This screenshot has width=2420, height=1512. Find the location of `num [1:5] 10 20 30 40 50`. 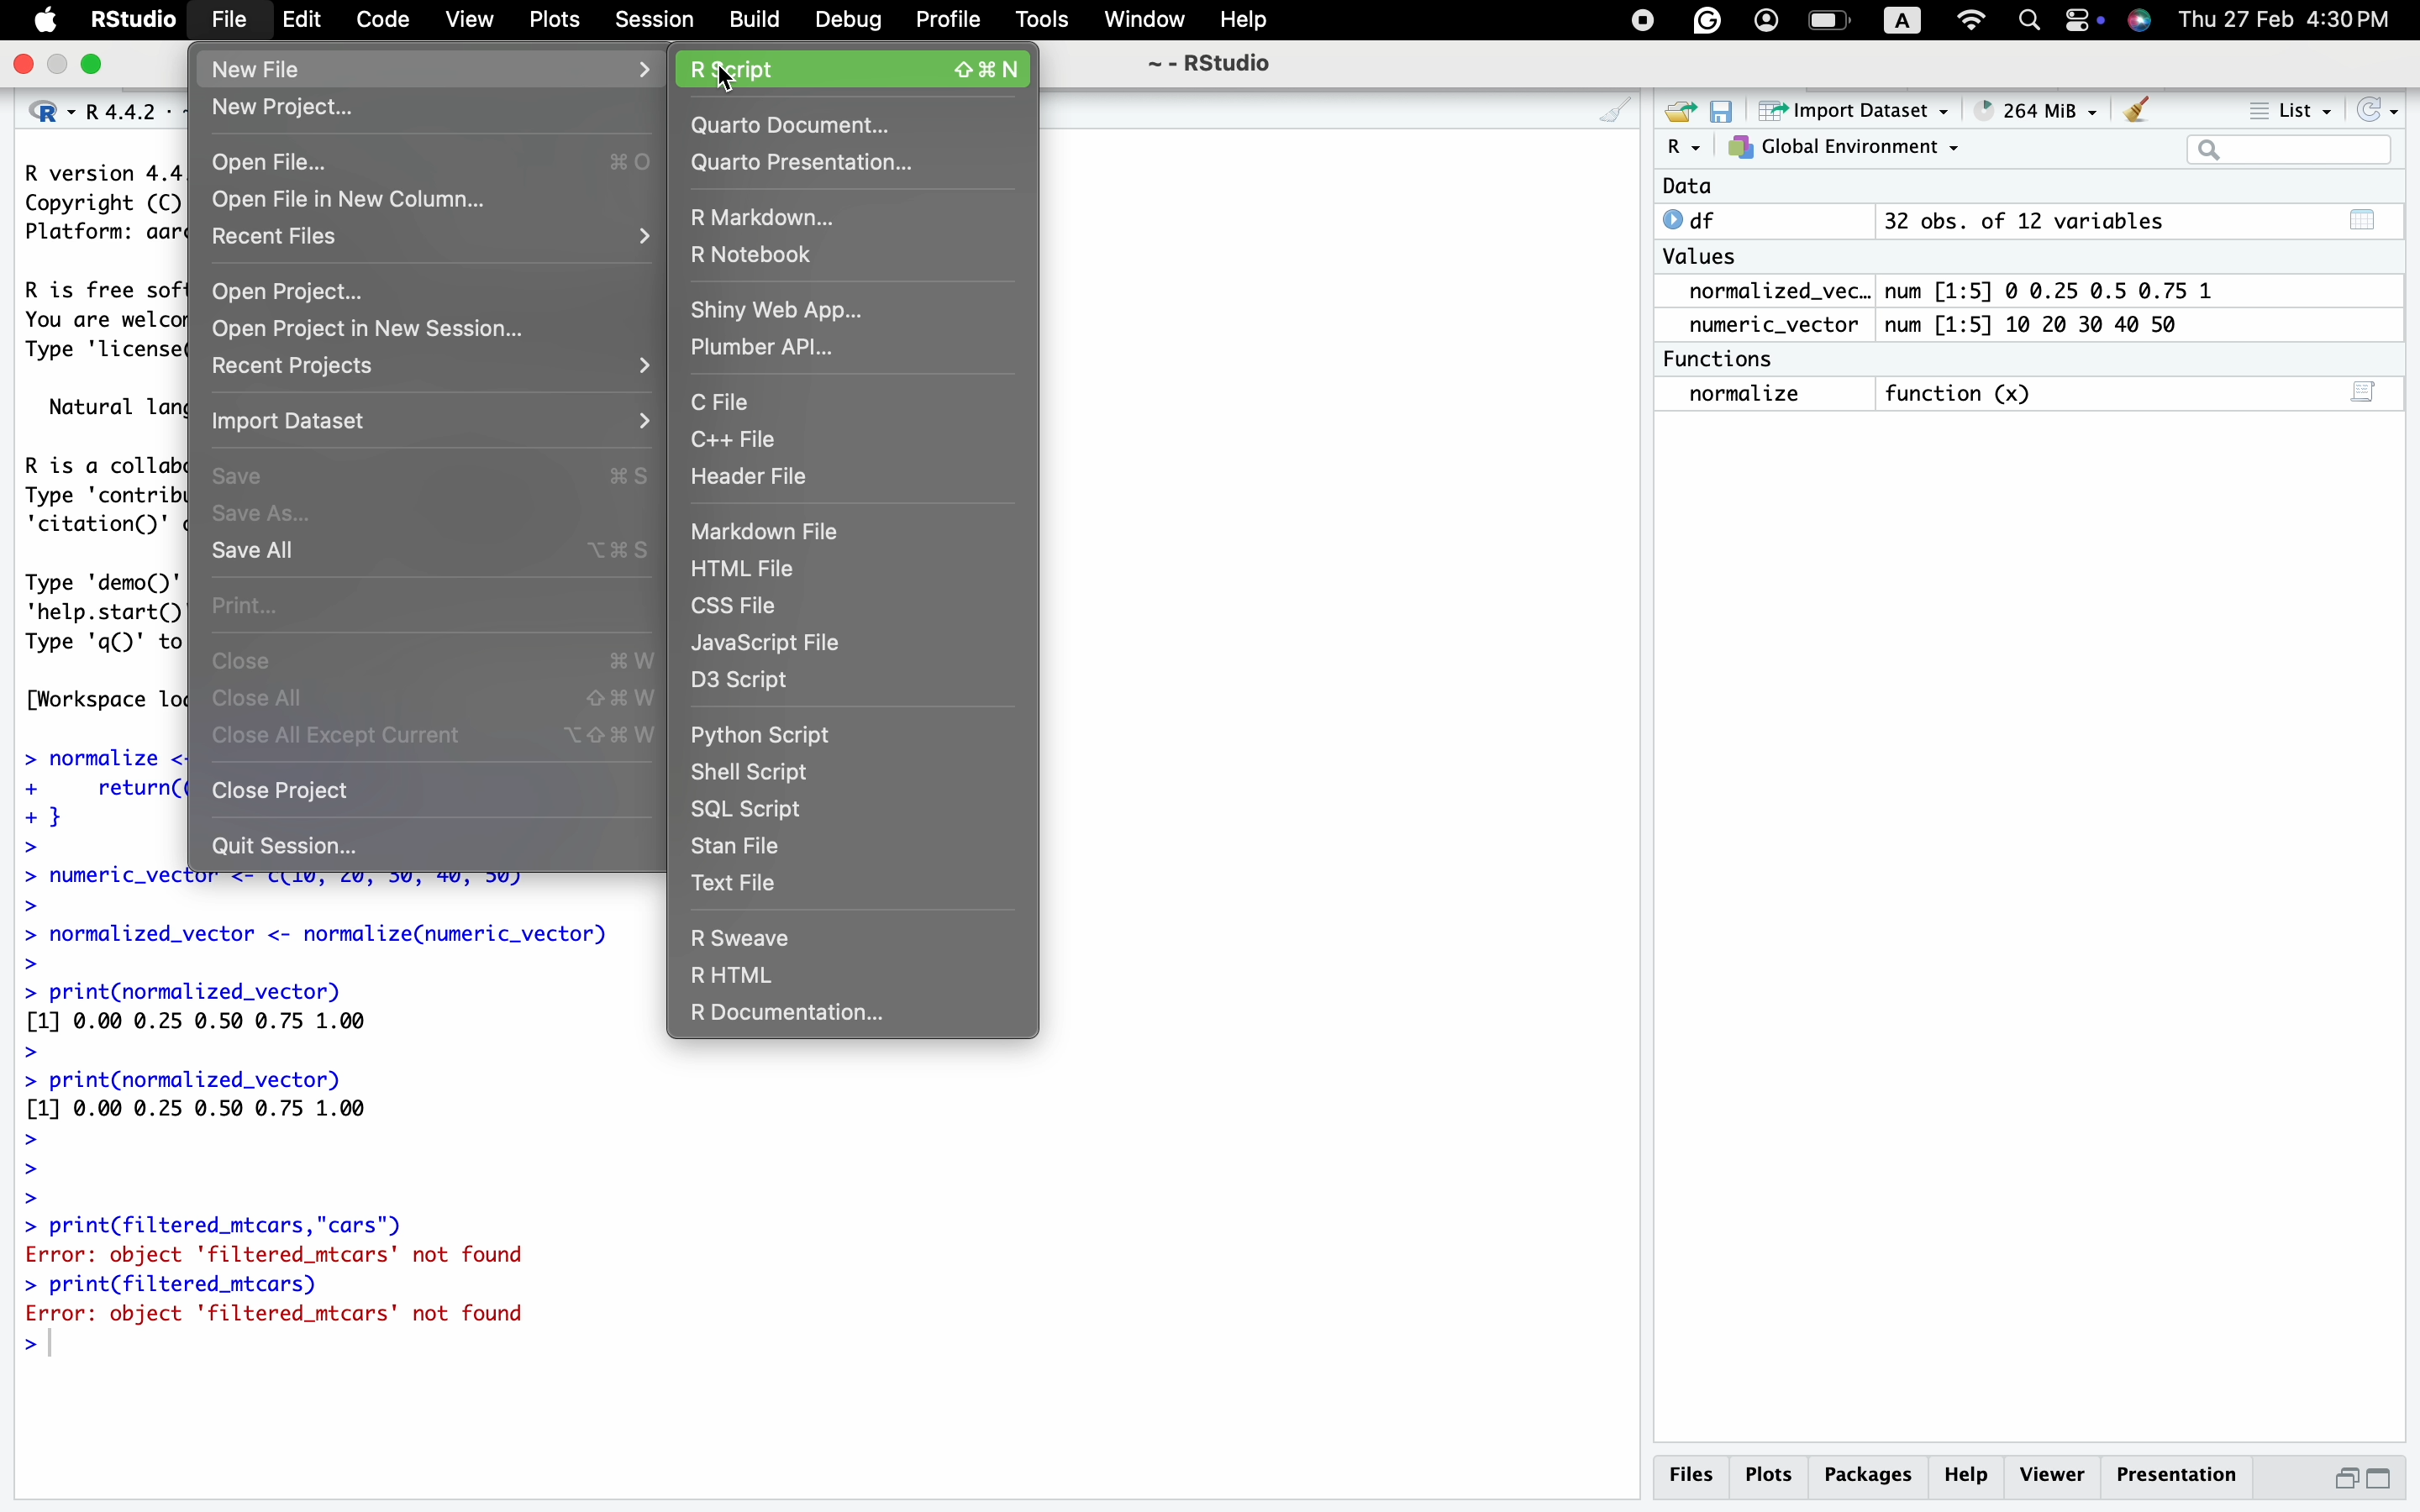

num [1:5] 10 20 30 40 50 is located at coordinates (2045, 324).